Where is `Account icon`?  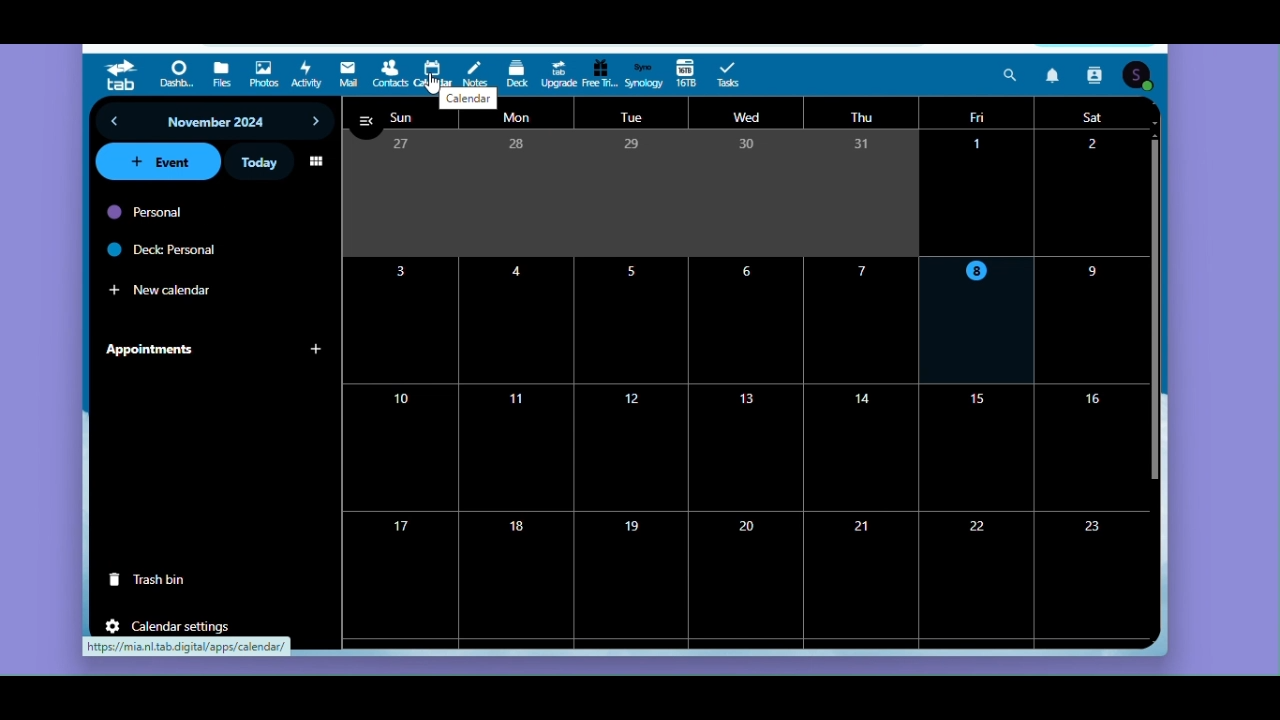
Account icon is located at coordinates (1138, 76).